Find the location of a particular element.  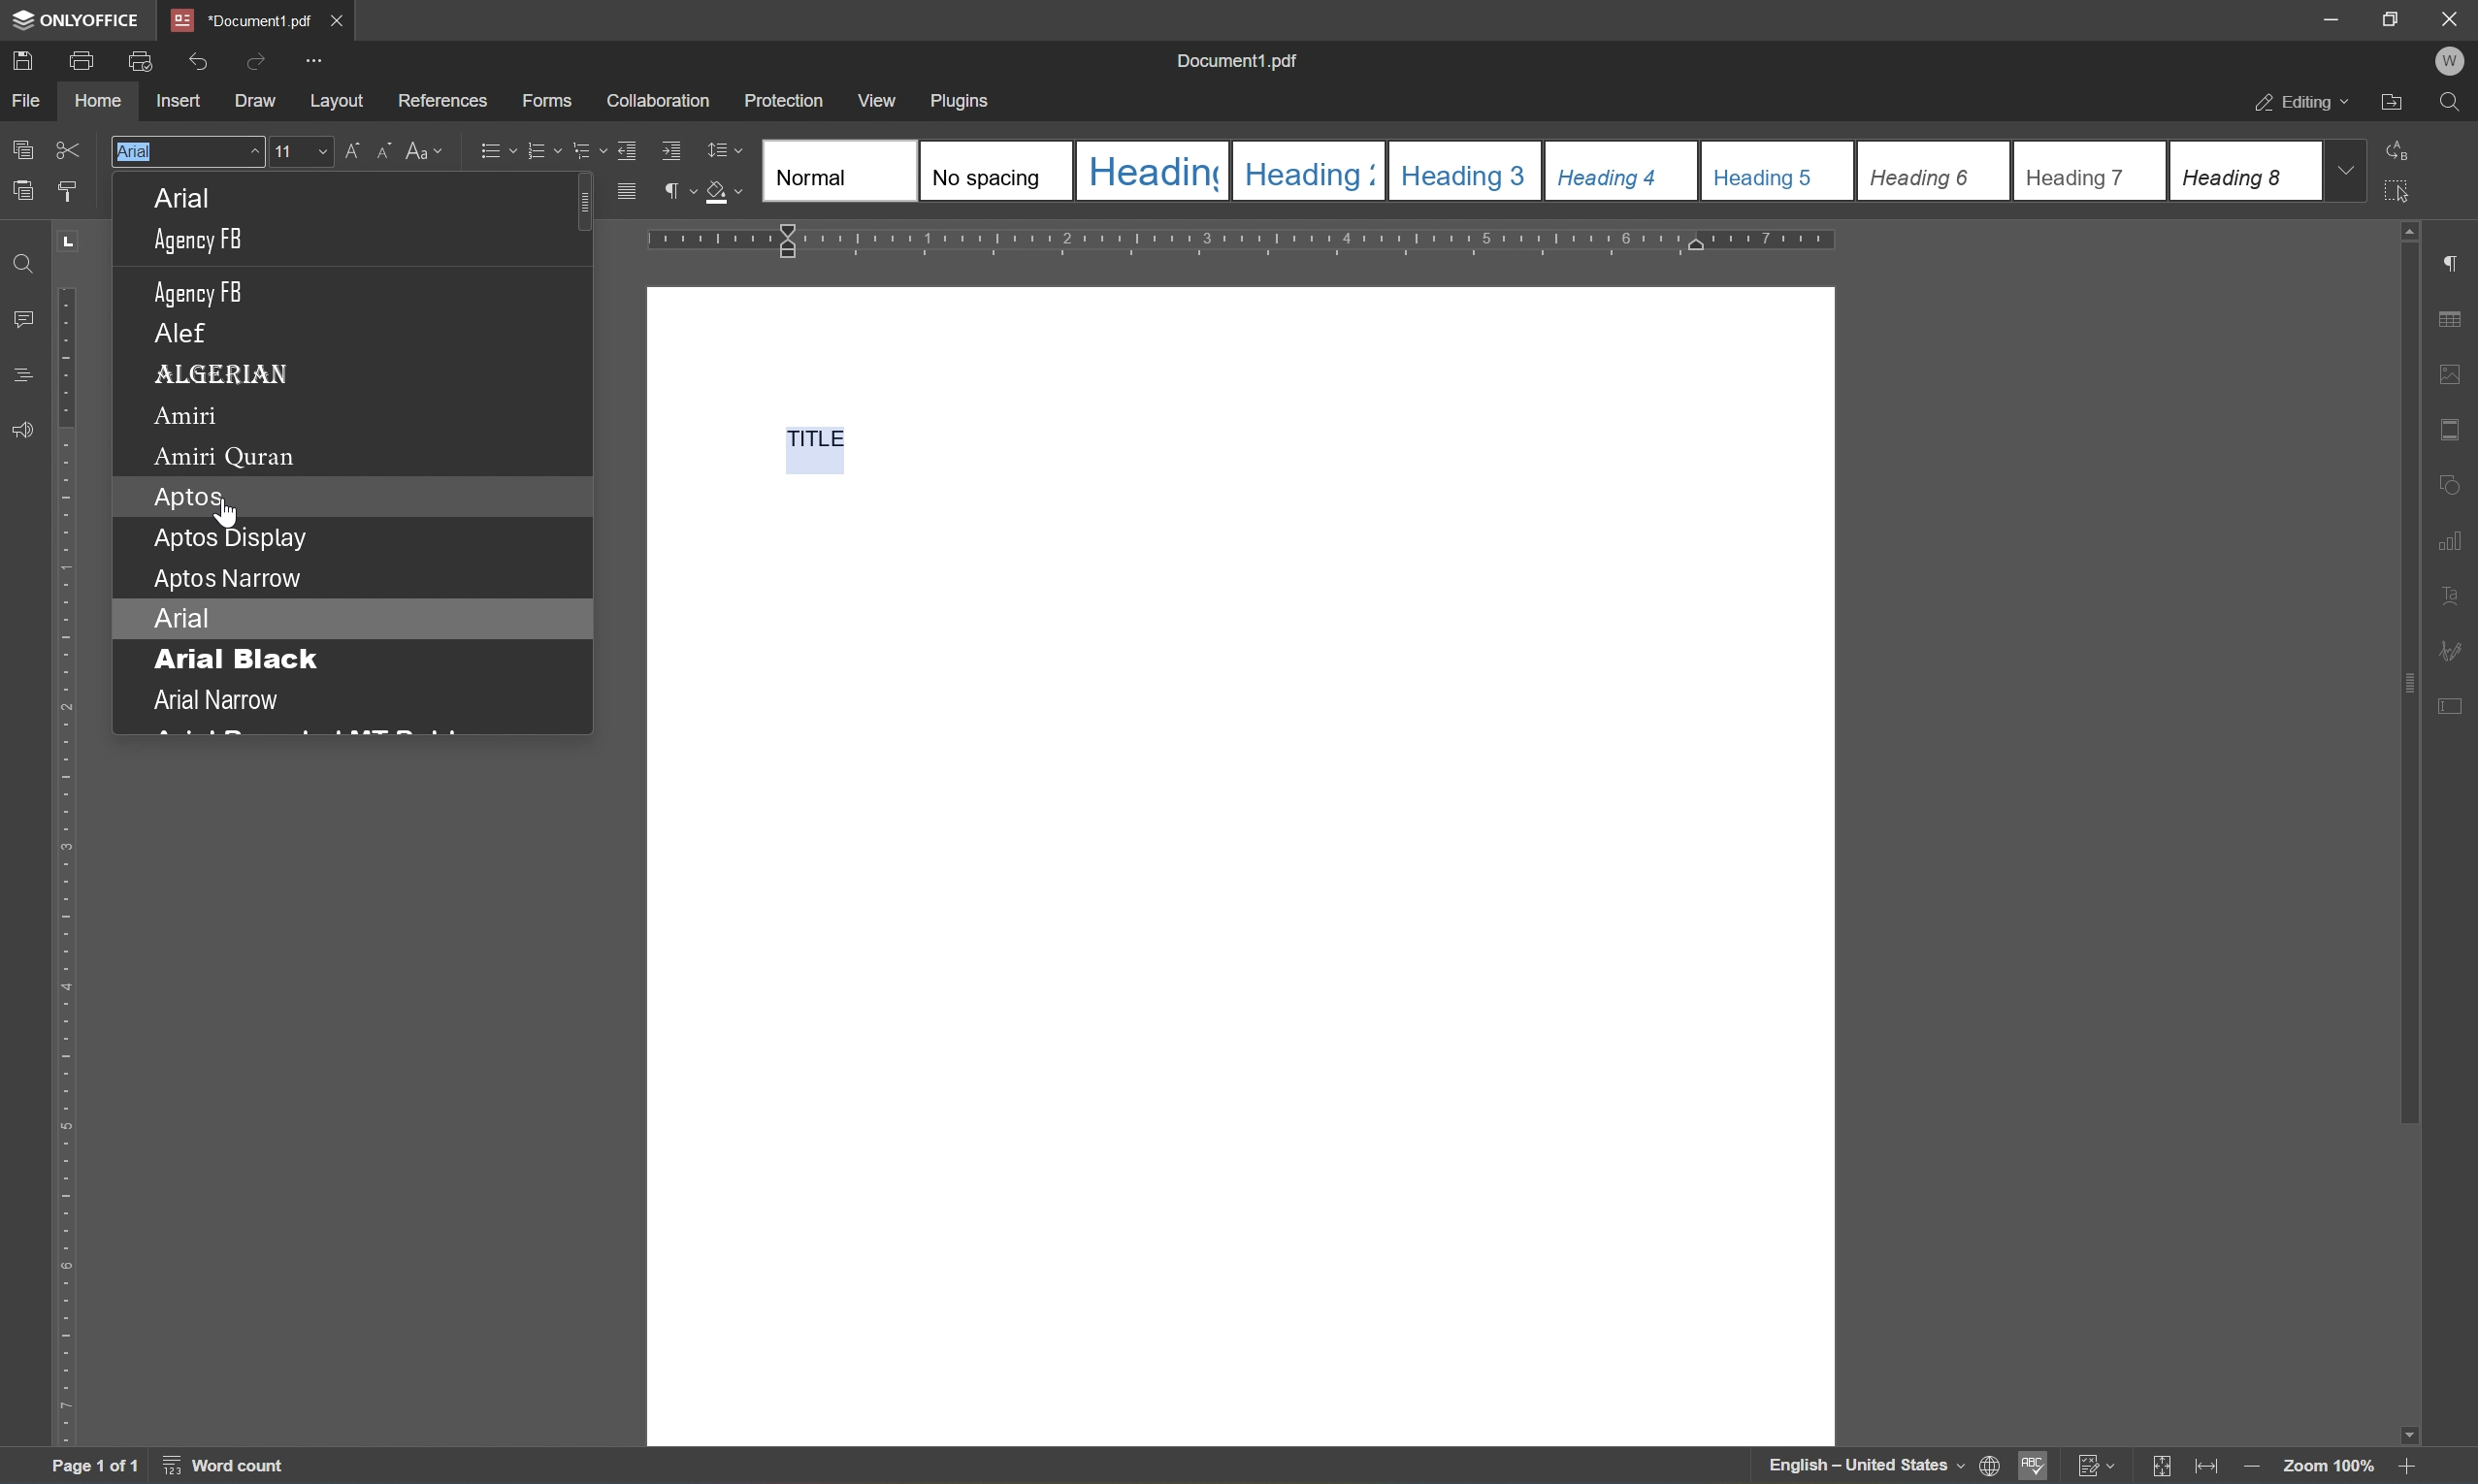

shape settings is located at coordinates (2455, 483).